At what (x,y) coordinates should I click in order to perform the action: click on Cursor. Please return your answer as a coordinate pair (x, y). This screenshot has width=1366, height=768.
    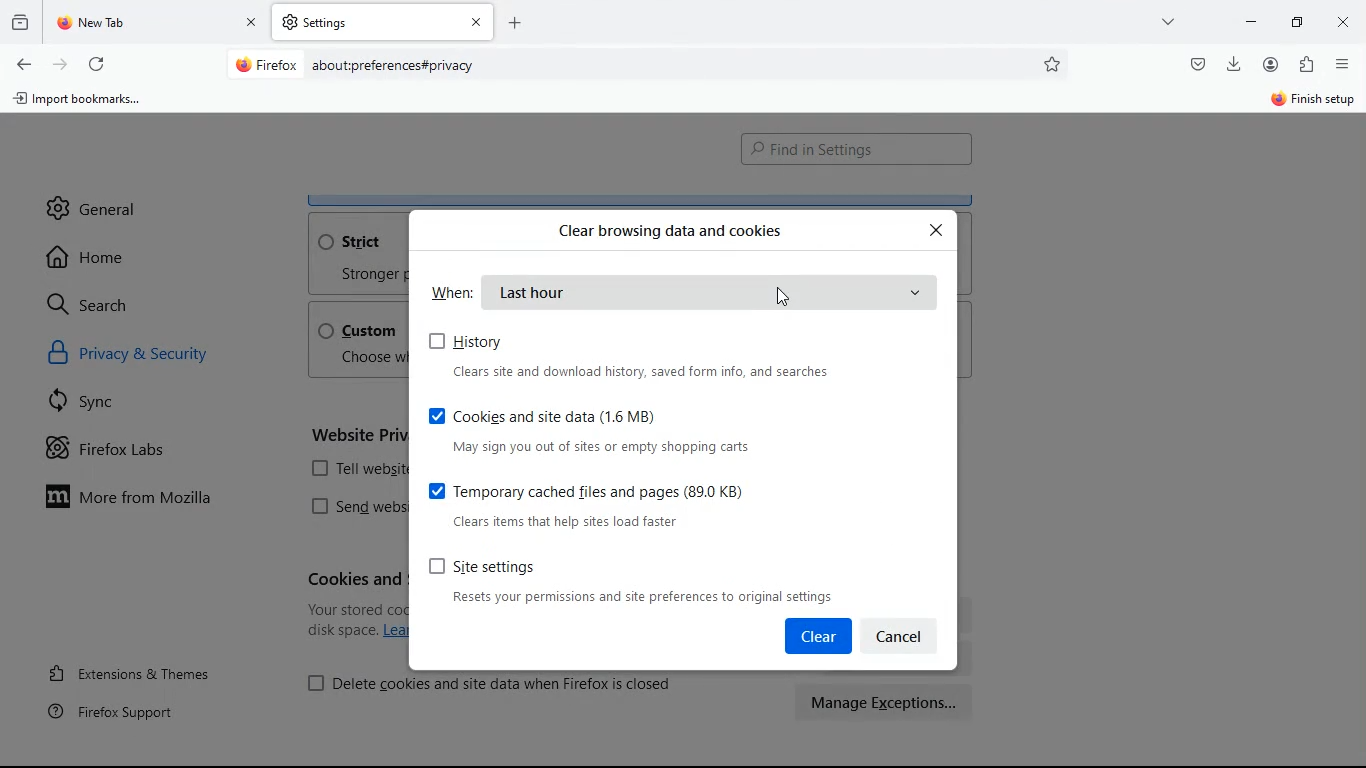
    Looking at the image, I should click on (785, 295).